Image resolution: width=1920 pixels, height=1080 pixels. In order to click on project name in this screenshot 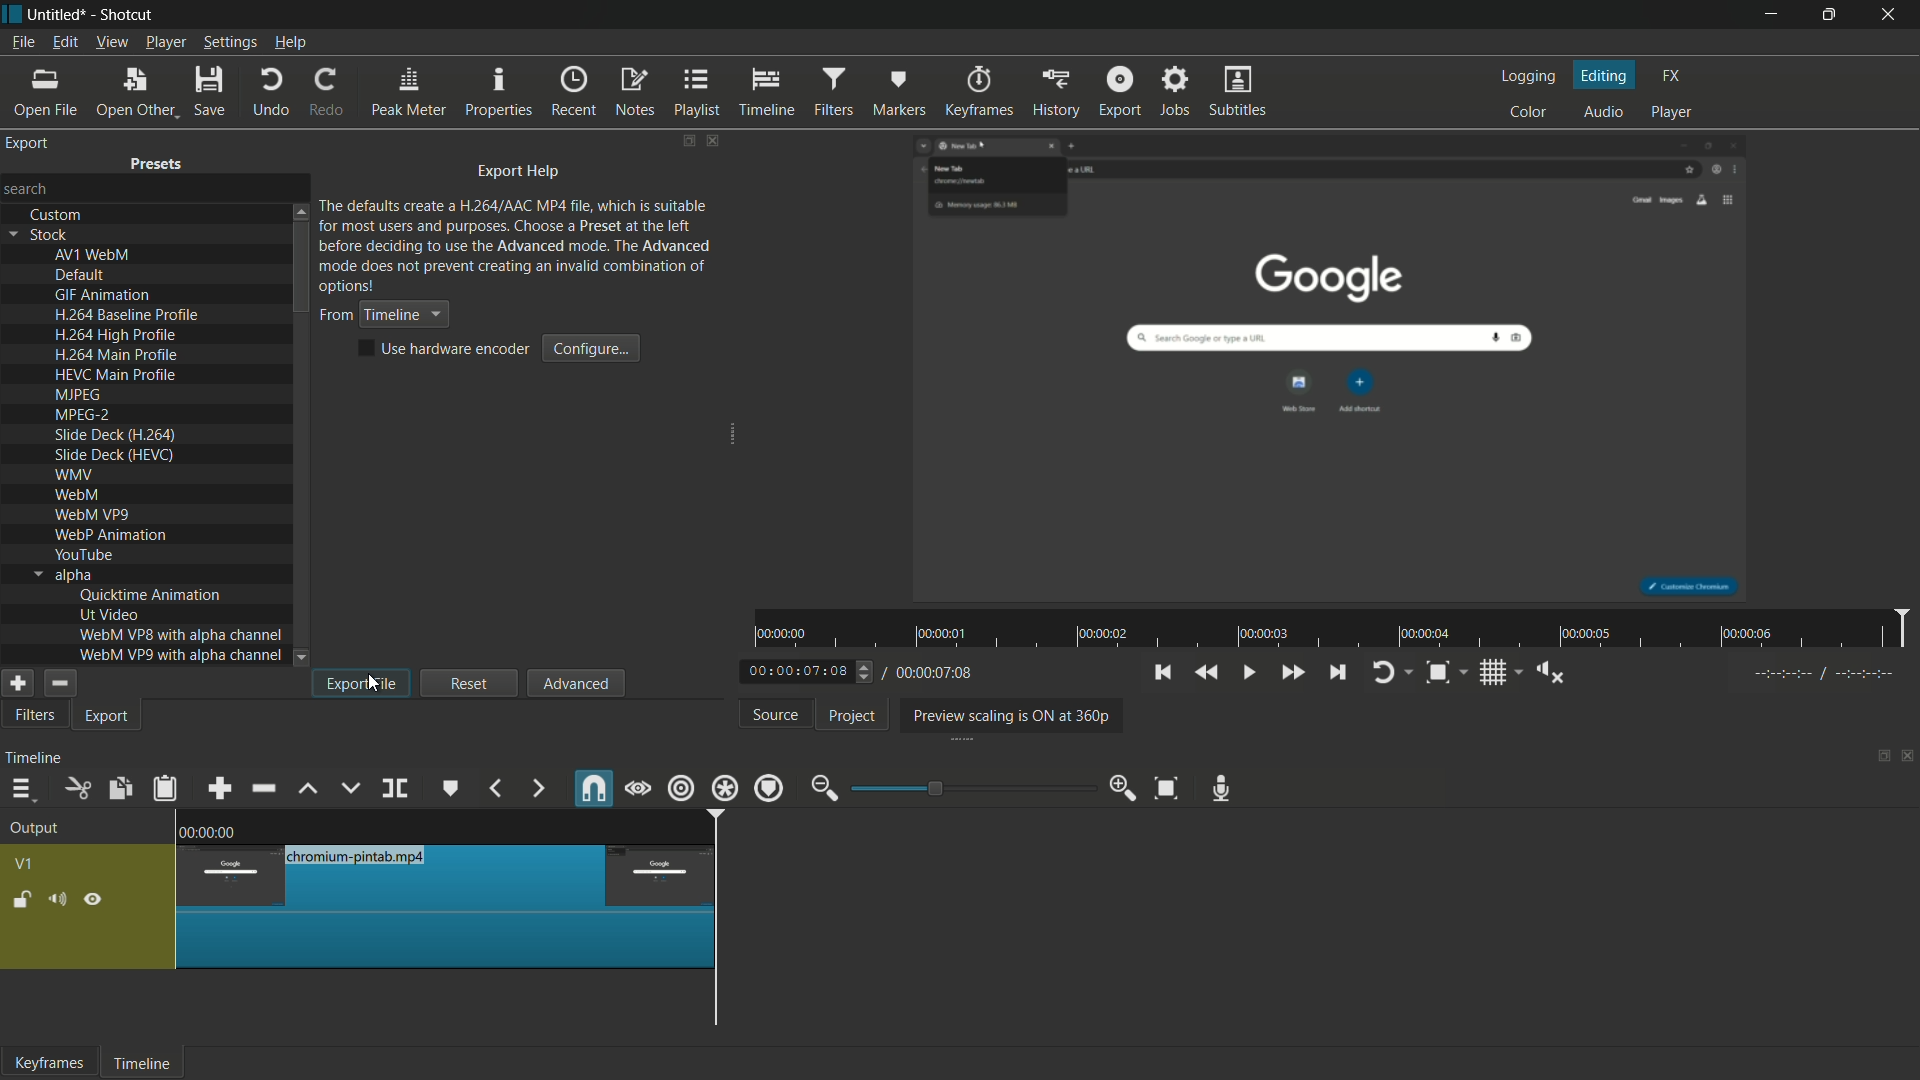, I will do `click(54, 15)`.